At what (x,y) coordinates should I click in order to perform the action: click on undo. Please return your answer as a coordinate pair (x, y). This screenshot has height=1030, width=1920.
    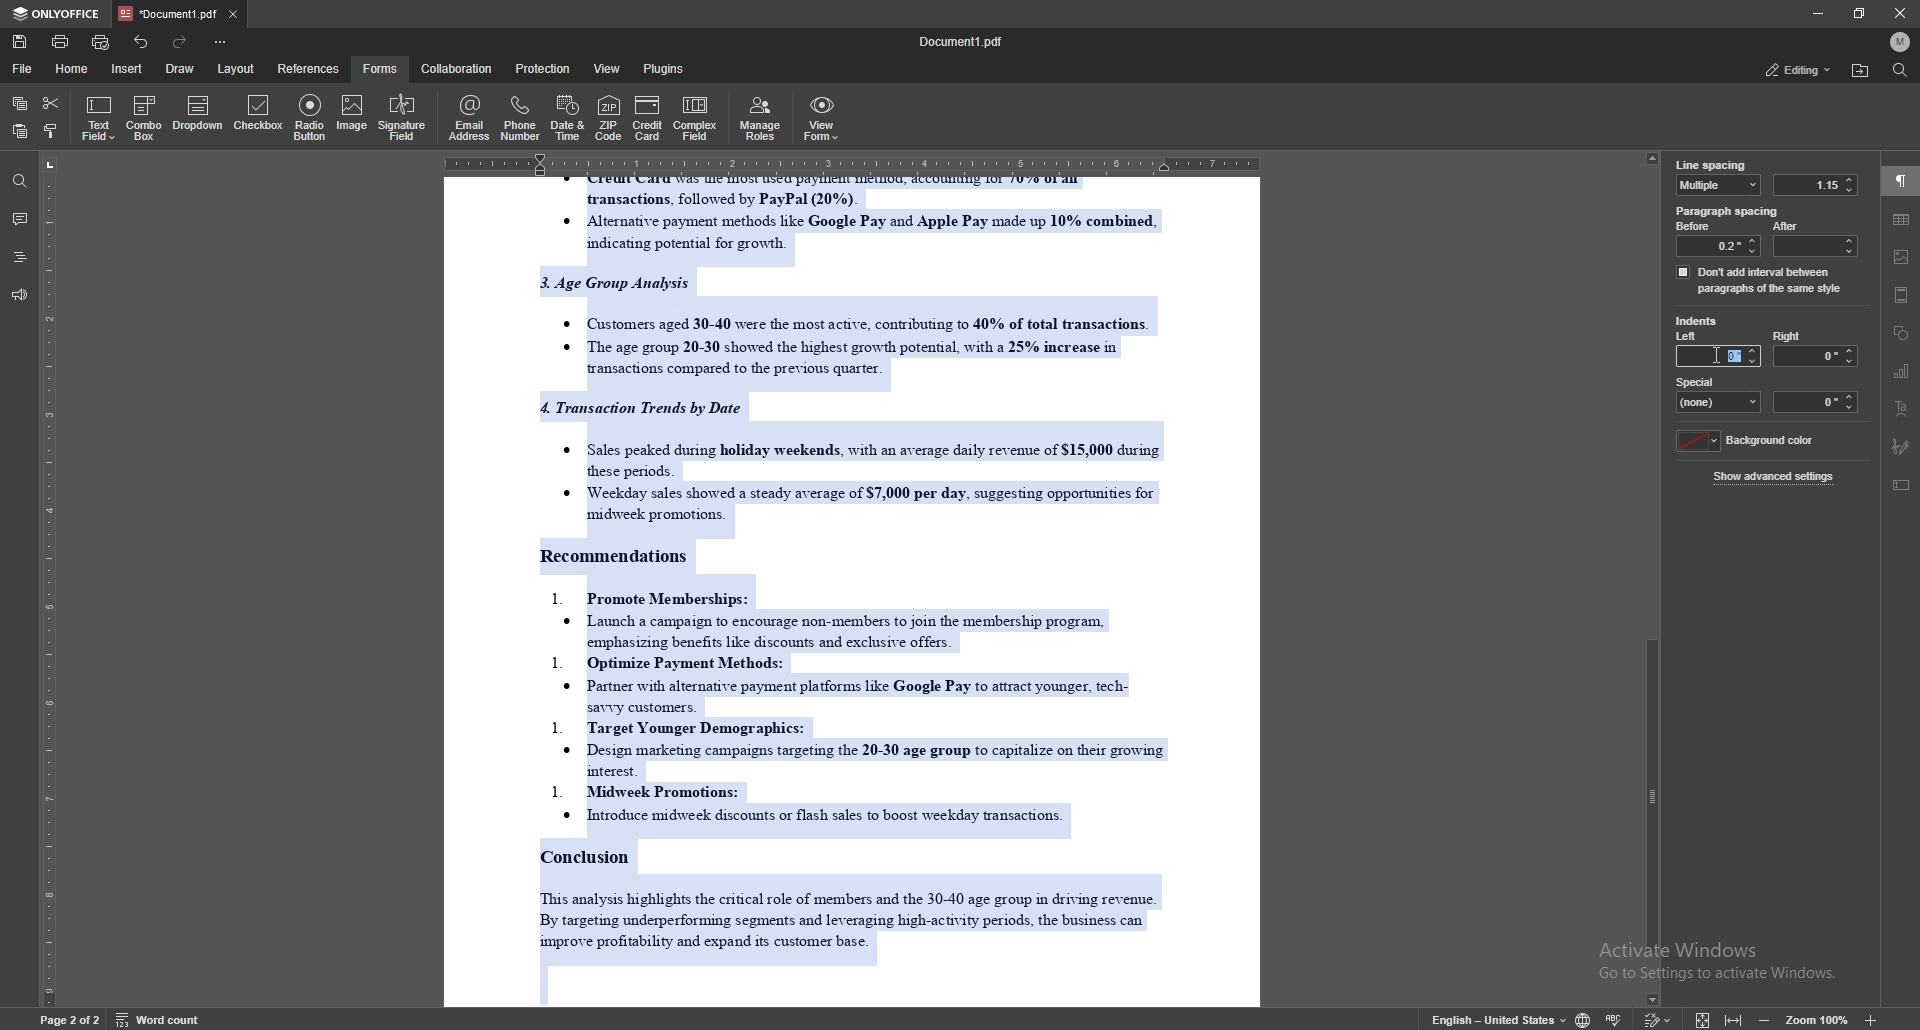
    Looking at the image, I should click on (142, 42).